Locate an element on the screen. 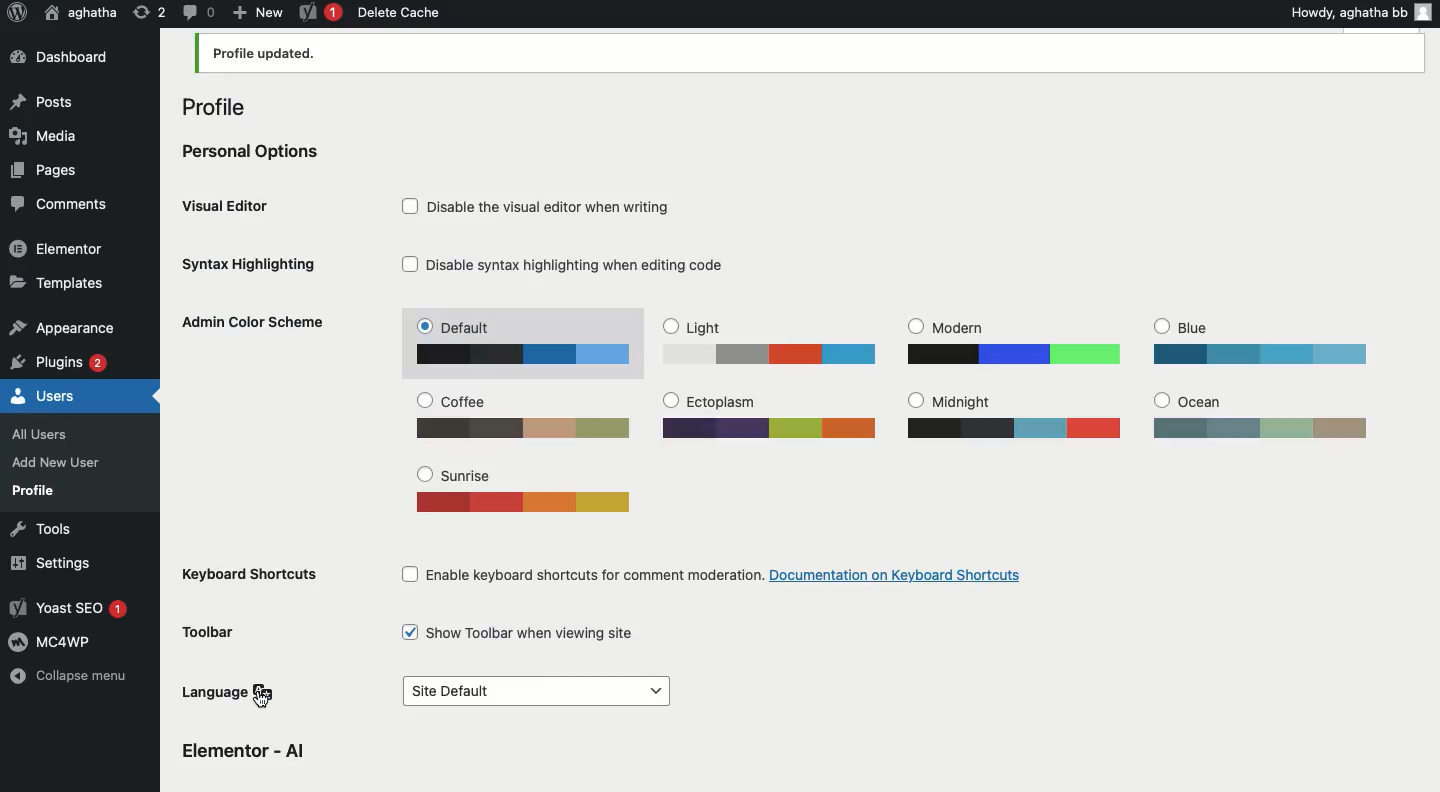 The width and height of the screenshot is (1440, 792). Visual editor is located at coordinates (234, 203).